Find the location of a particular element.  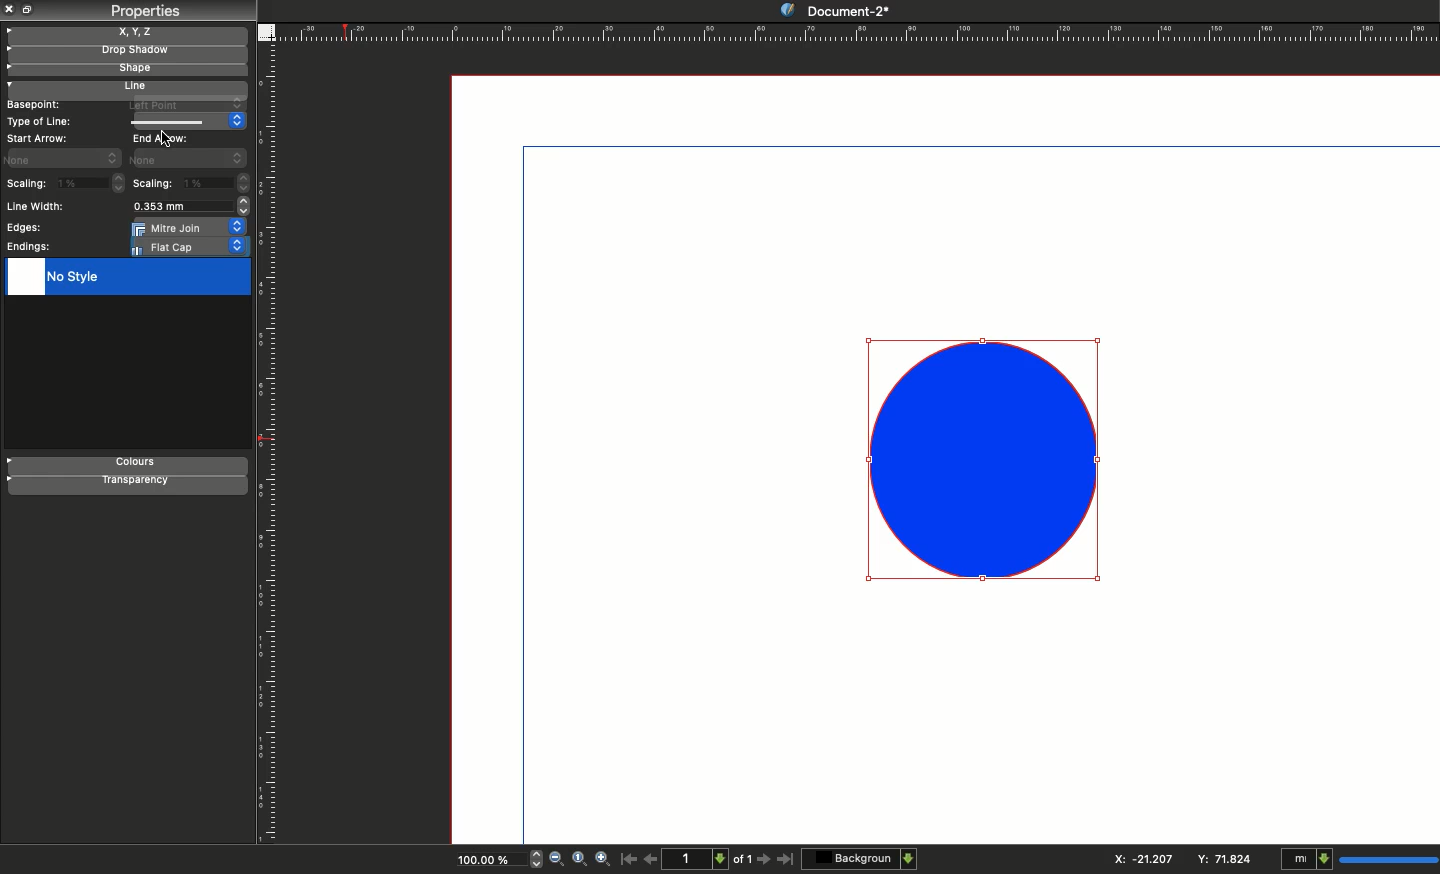

1% is located at coordinates (218, 184).